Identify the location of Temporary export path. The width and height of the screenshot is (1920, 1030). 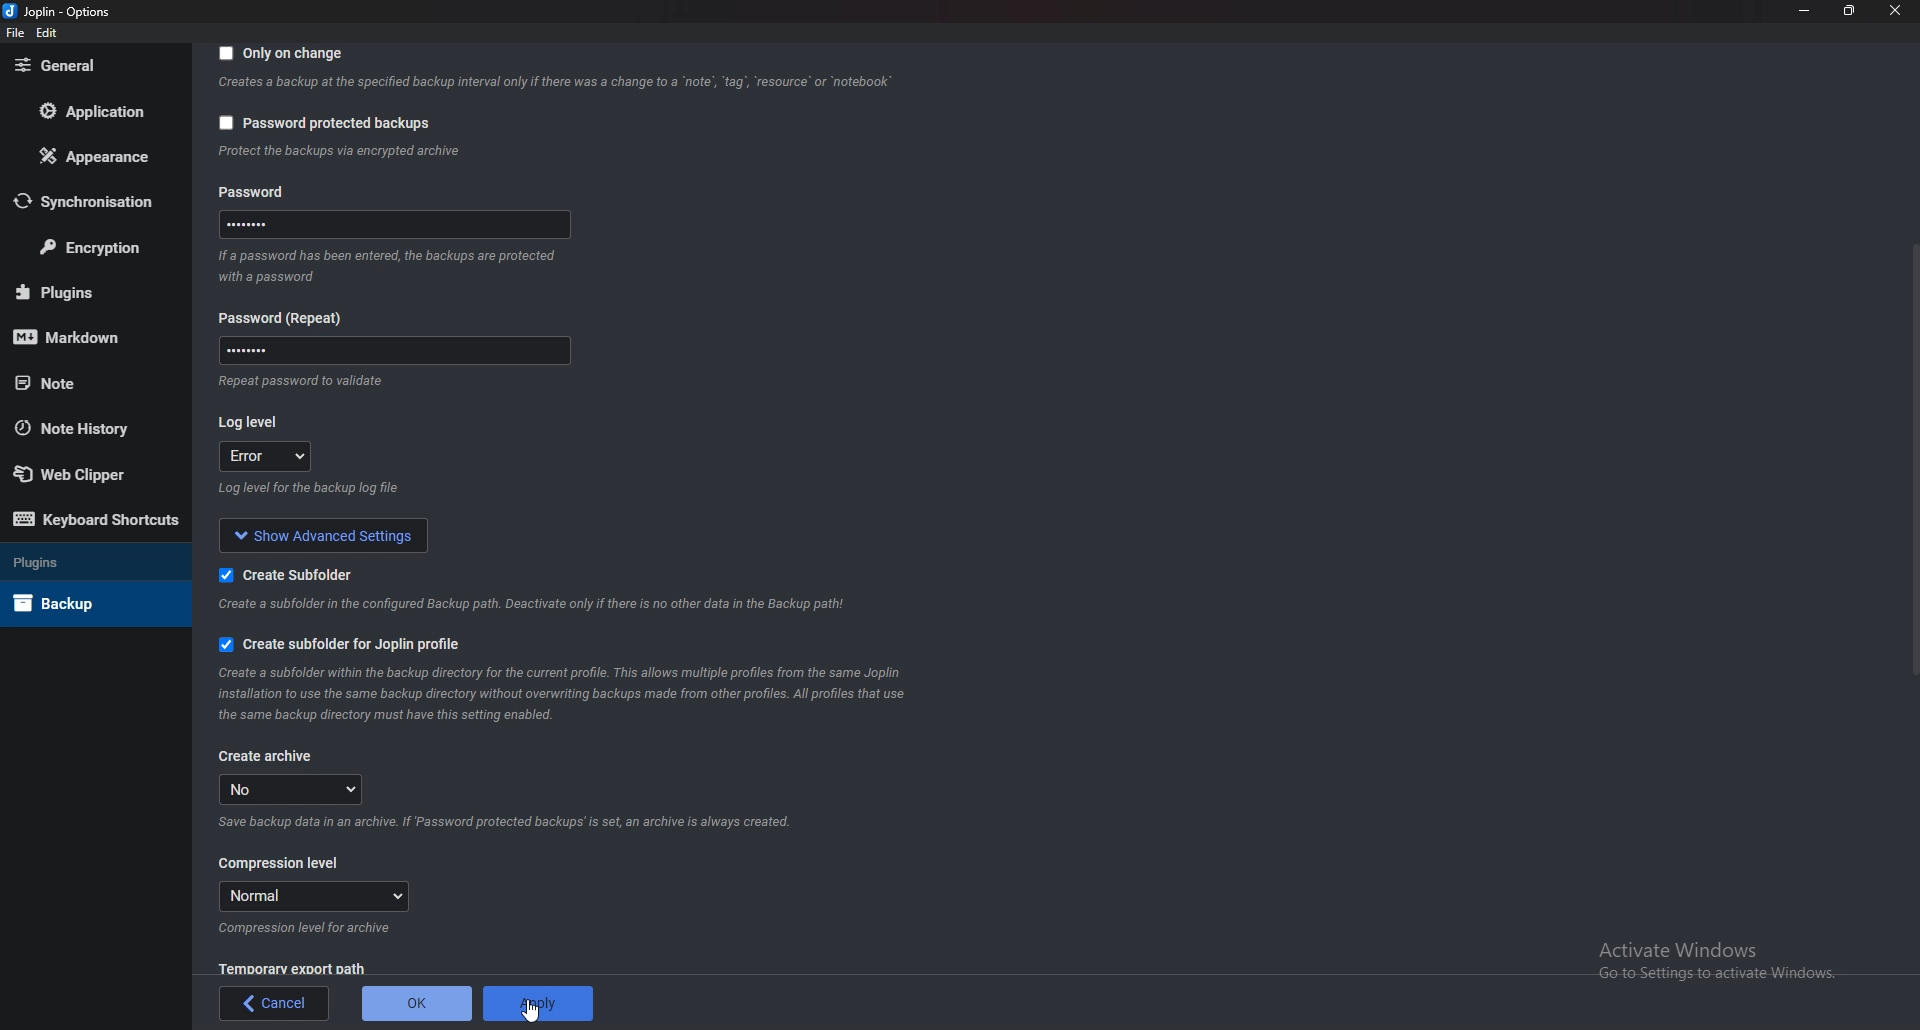
(291, 968).